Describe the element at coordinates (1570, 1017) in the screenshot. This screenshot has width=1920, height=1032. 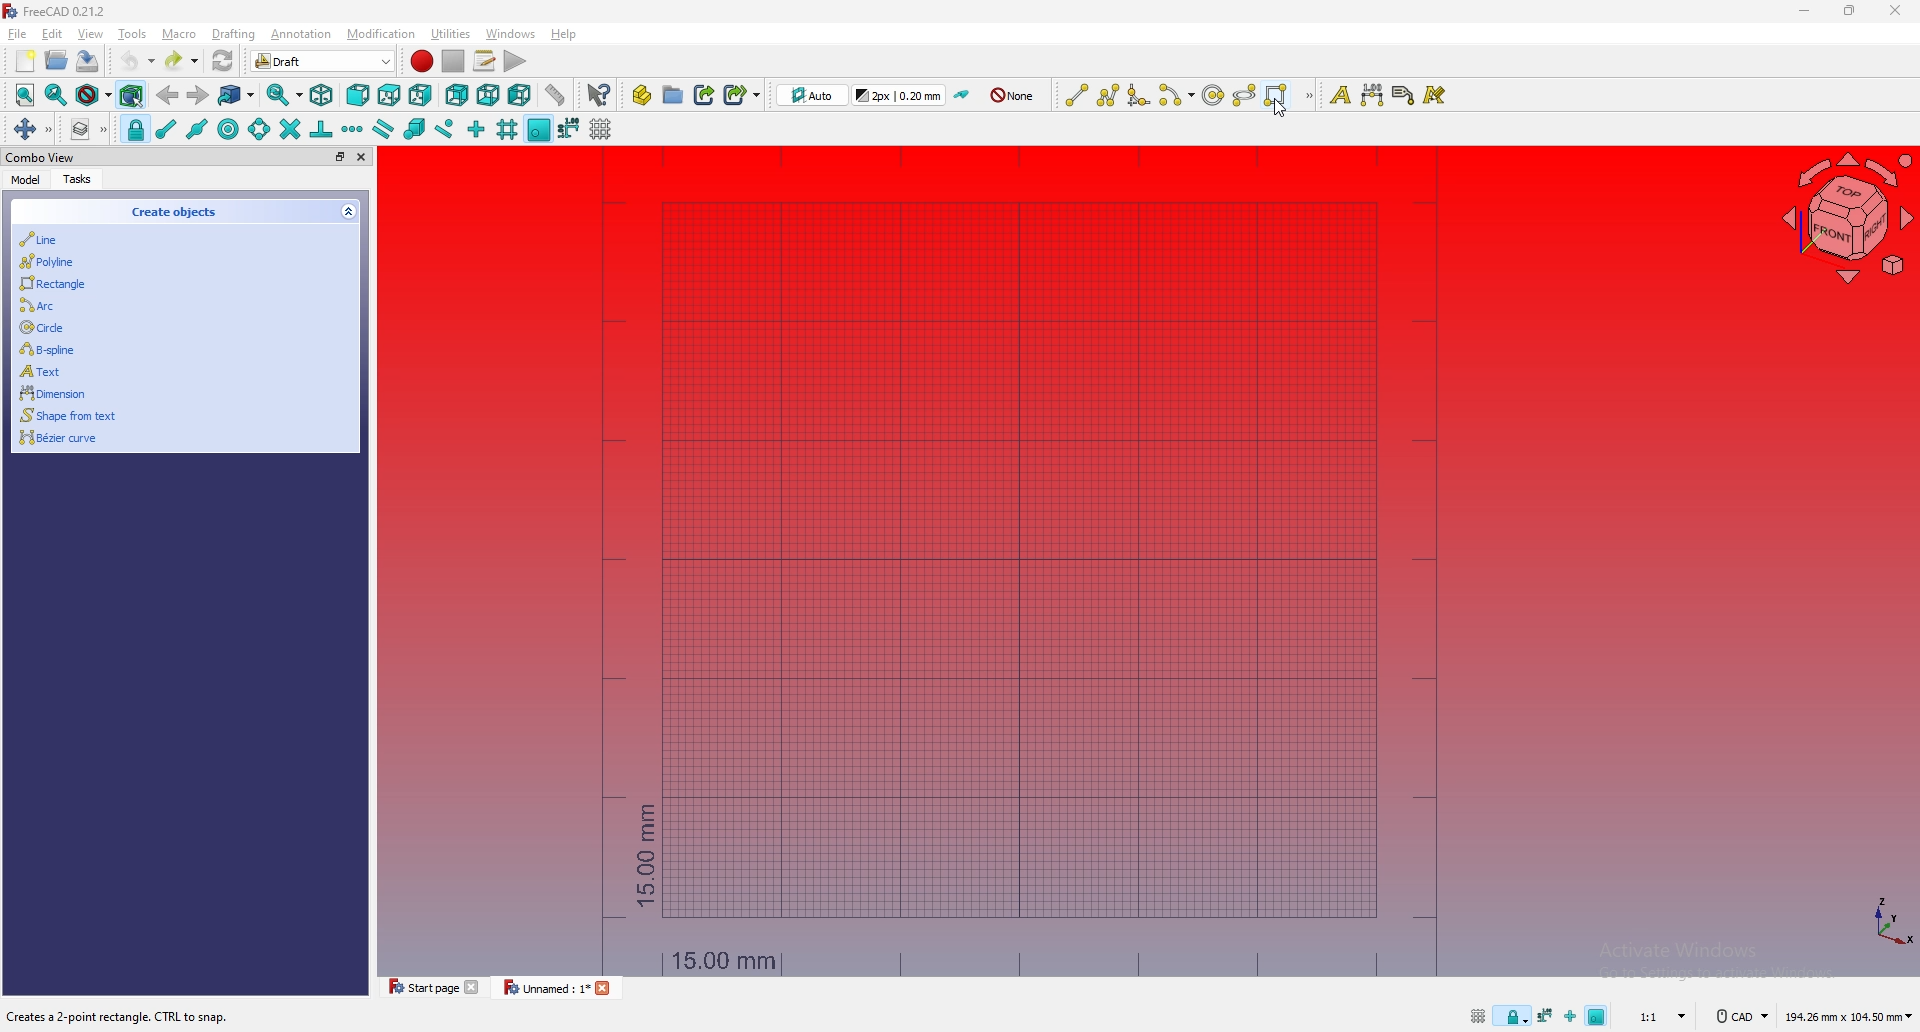
I see `snap ortho` at that location.